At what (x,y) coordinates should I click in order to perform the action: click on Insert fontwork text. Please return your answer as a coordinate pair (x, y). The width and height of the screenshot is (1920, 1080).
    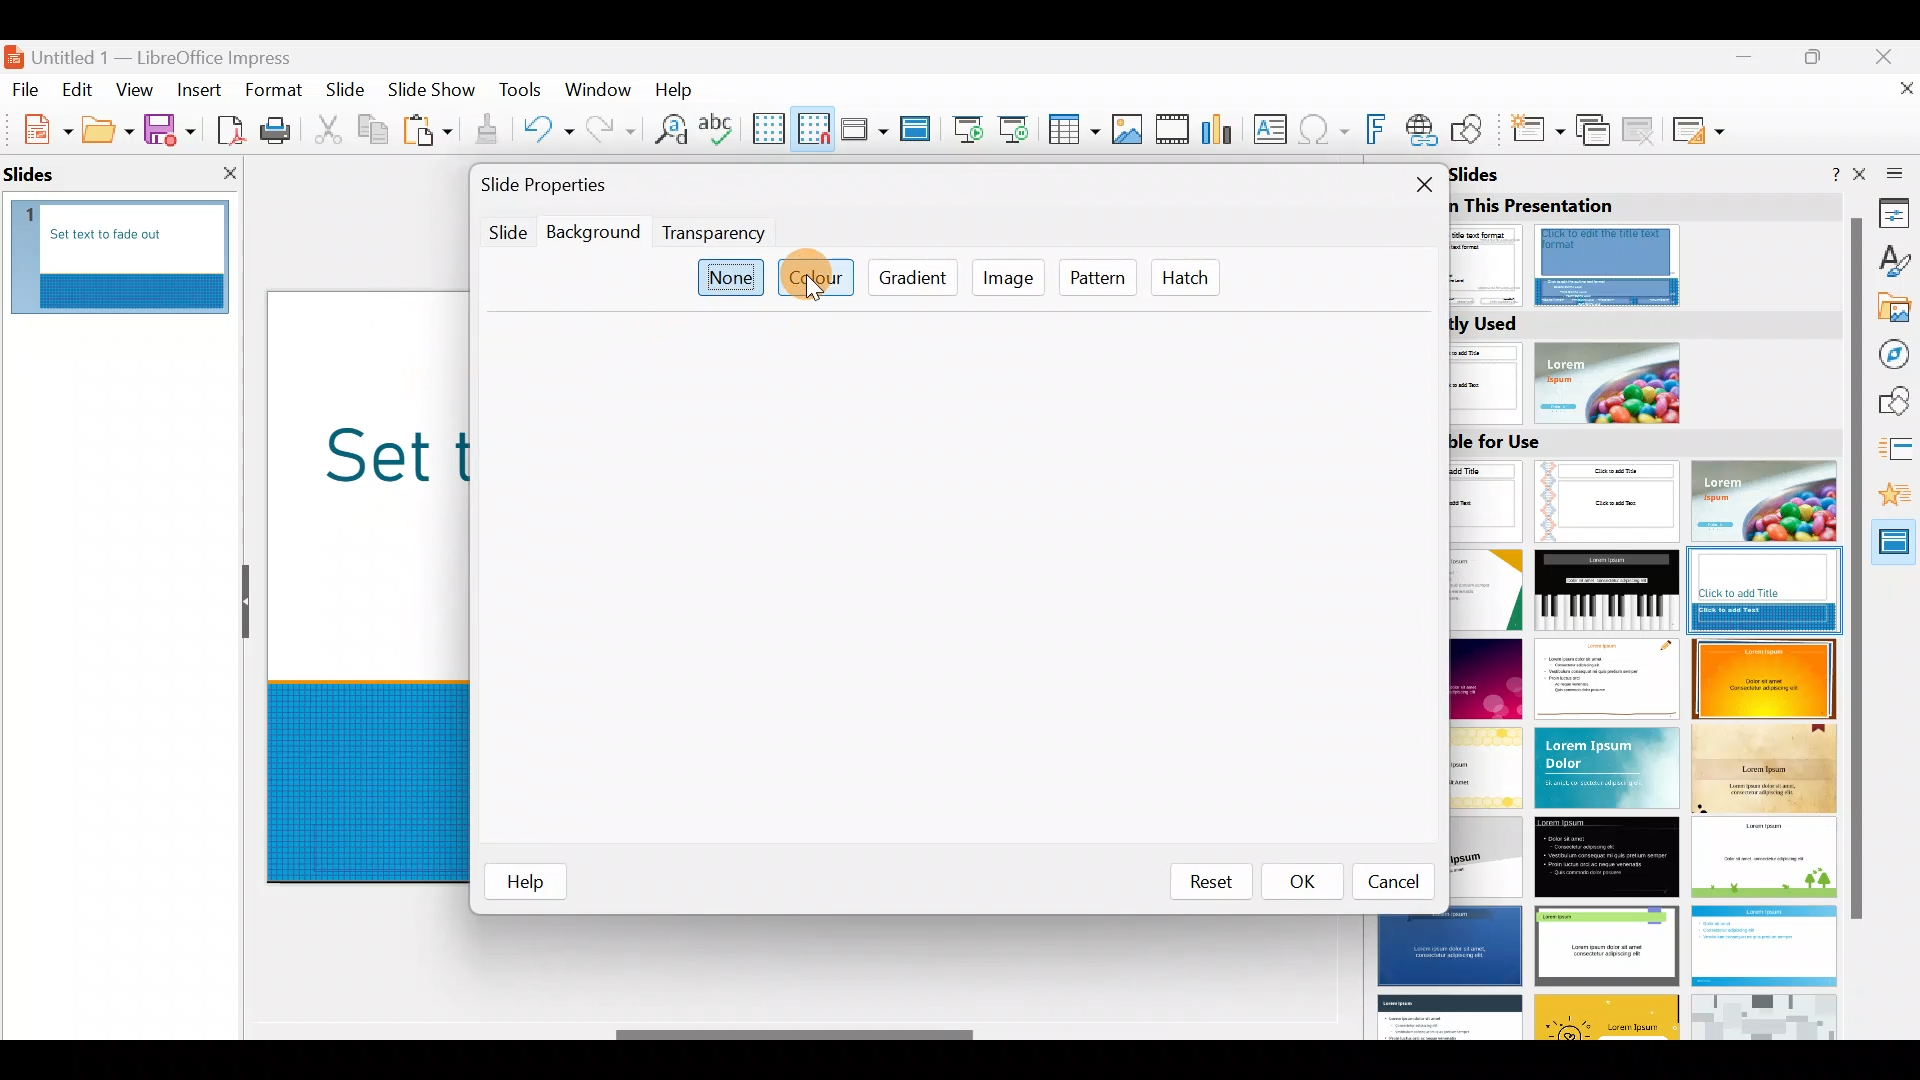
    Looking at the image, I should click on (1379, 133).